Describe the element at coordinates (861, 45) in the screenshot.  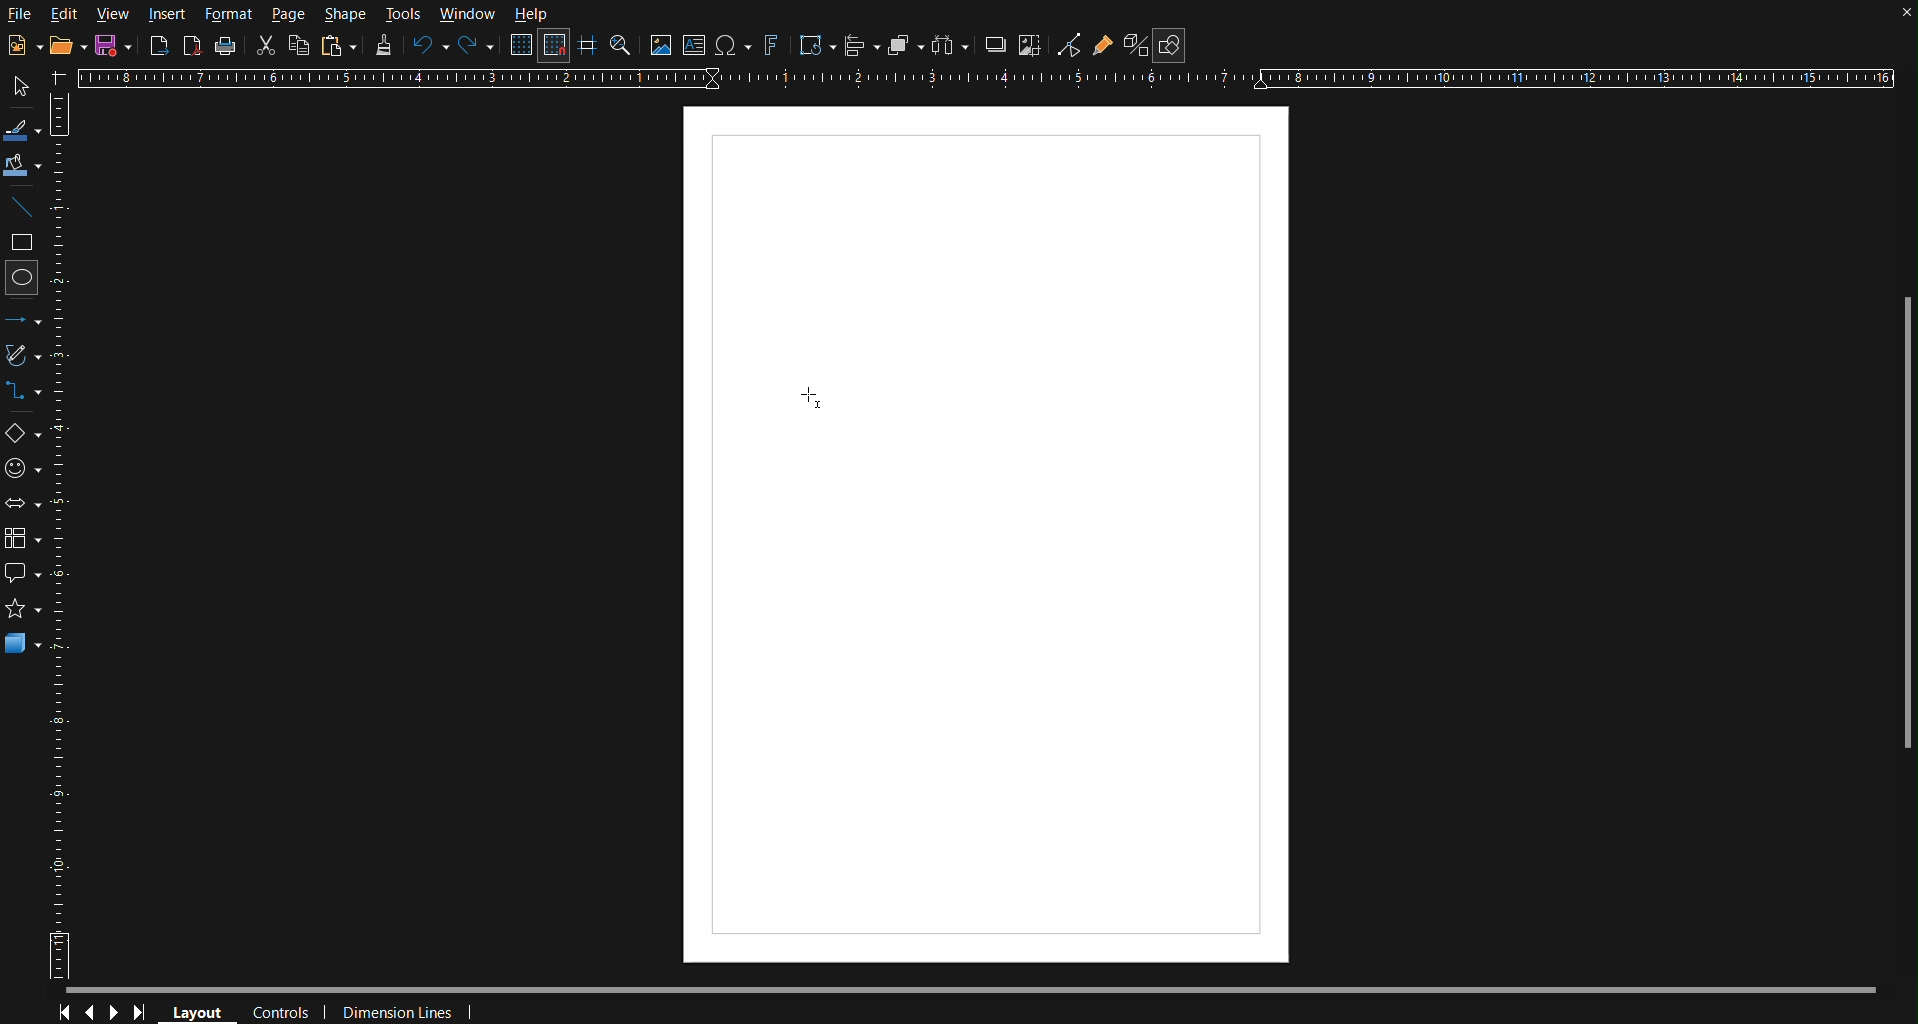
I see `Align` at that location.